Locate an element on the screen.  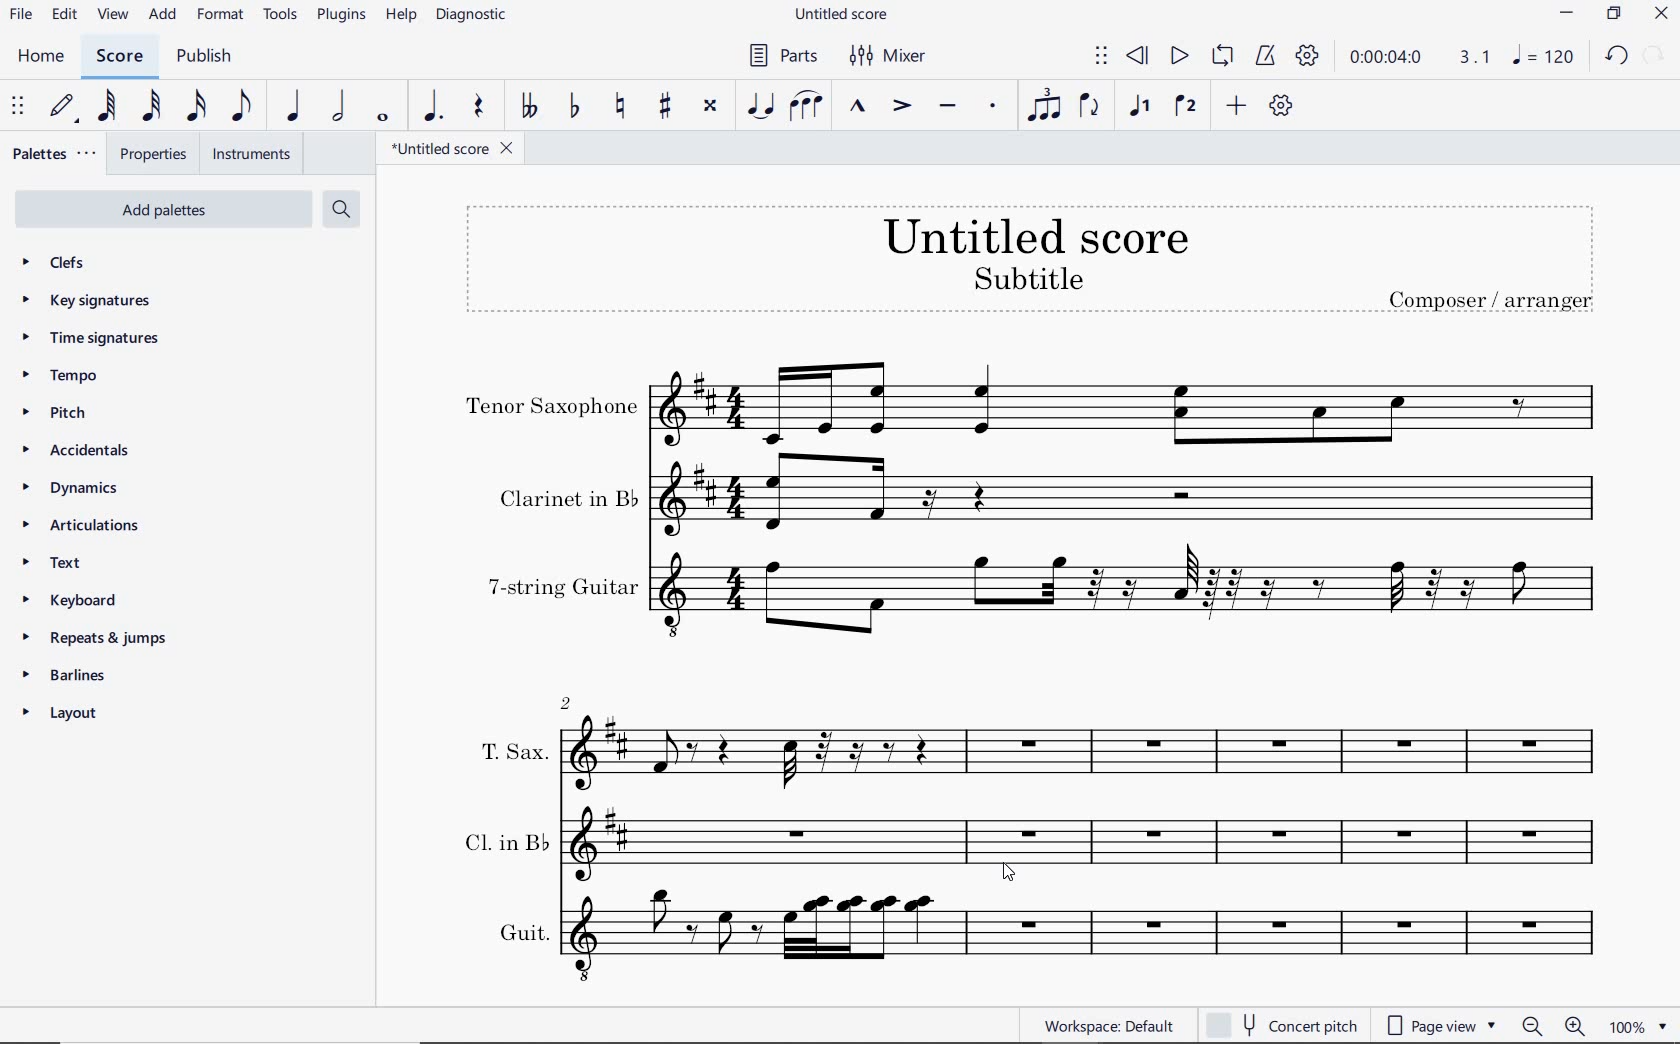
TITLE is located at coordinates (1026, 260).